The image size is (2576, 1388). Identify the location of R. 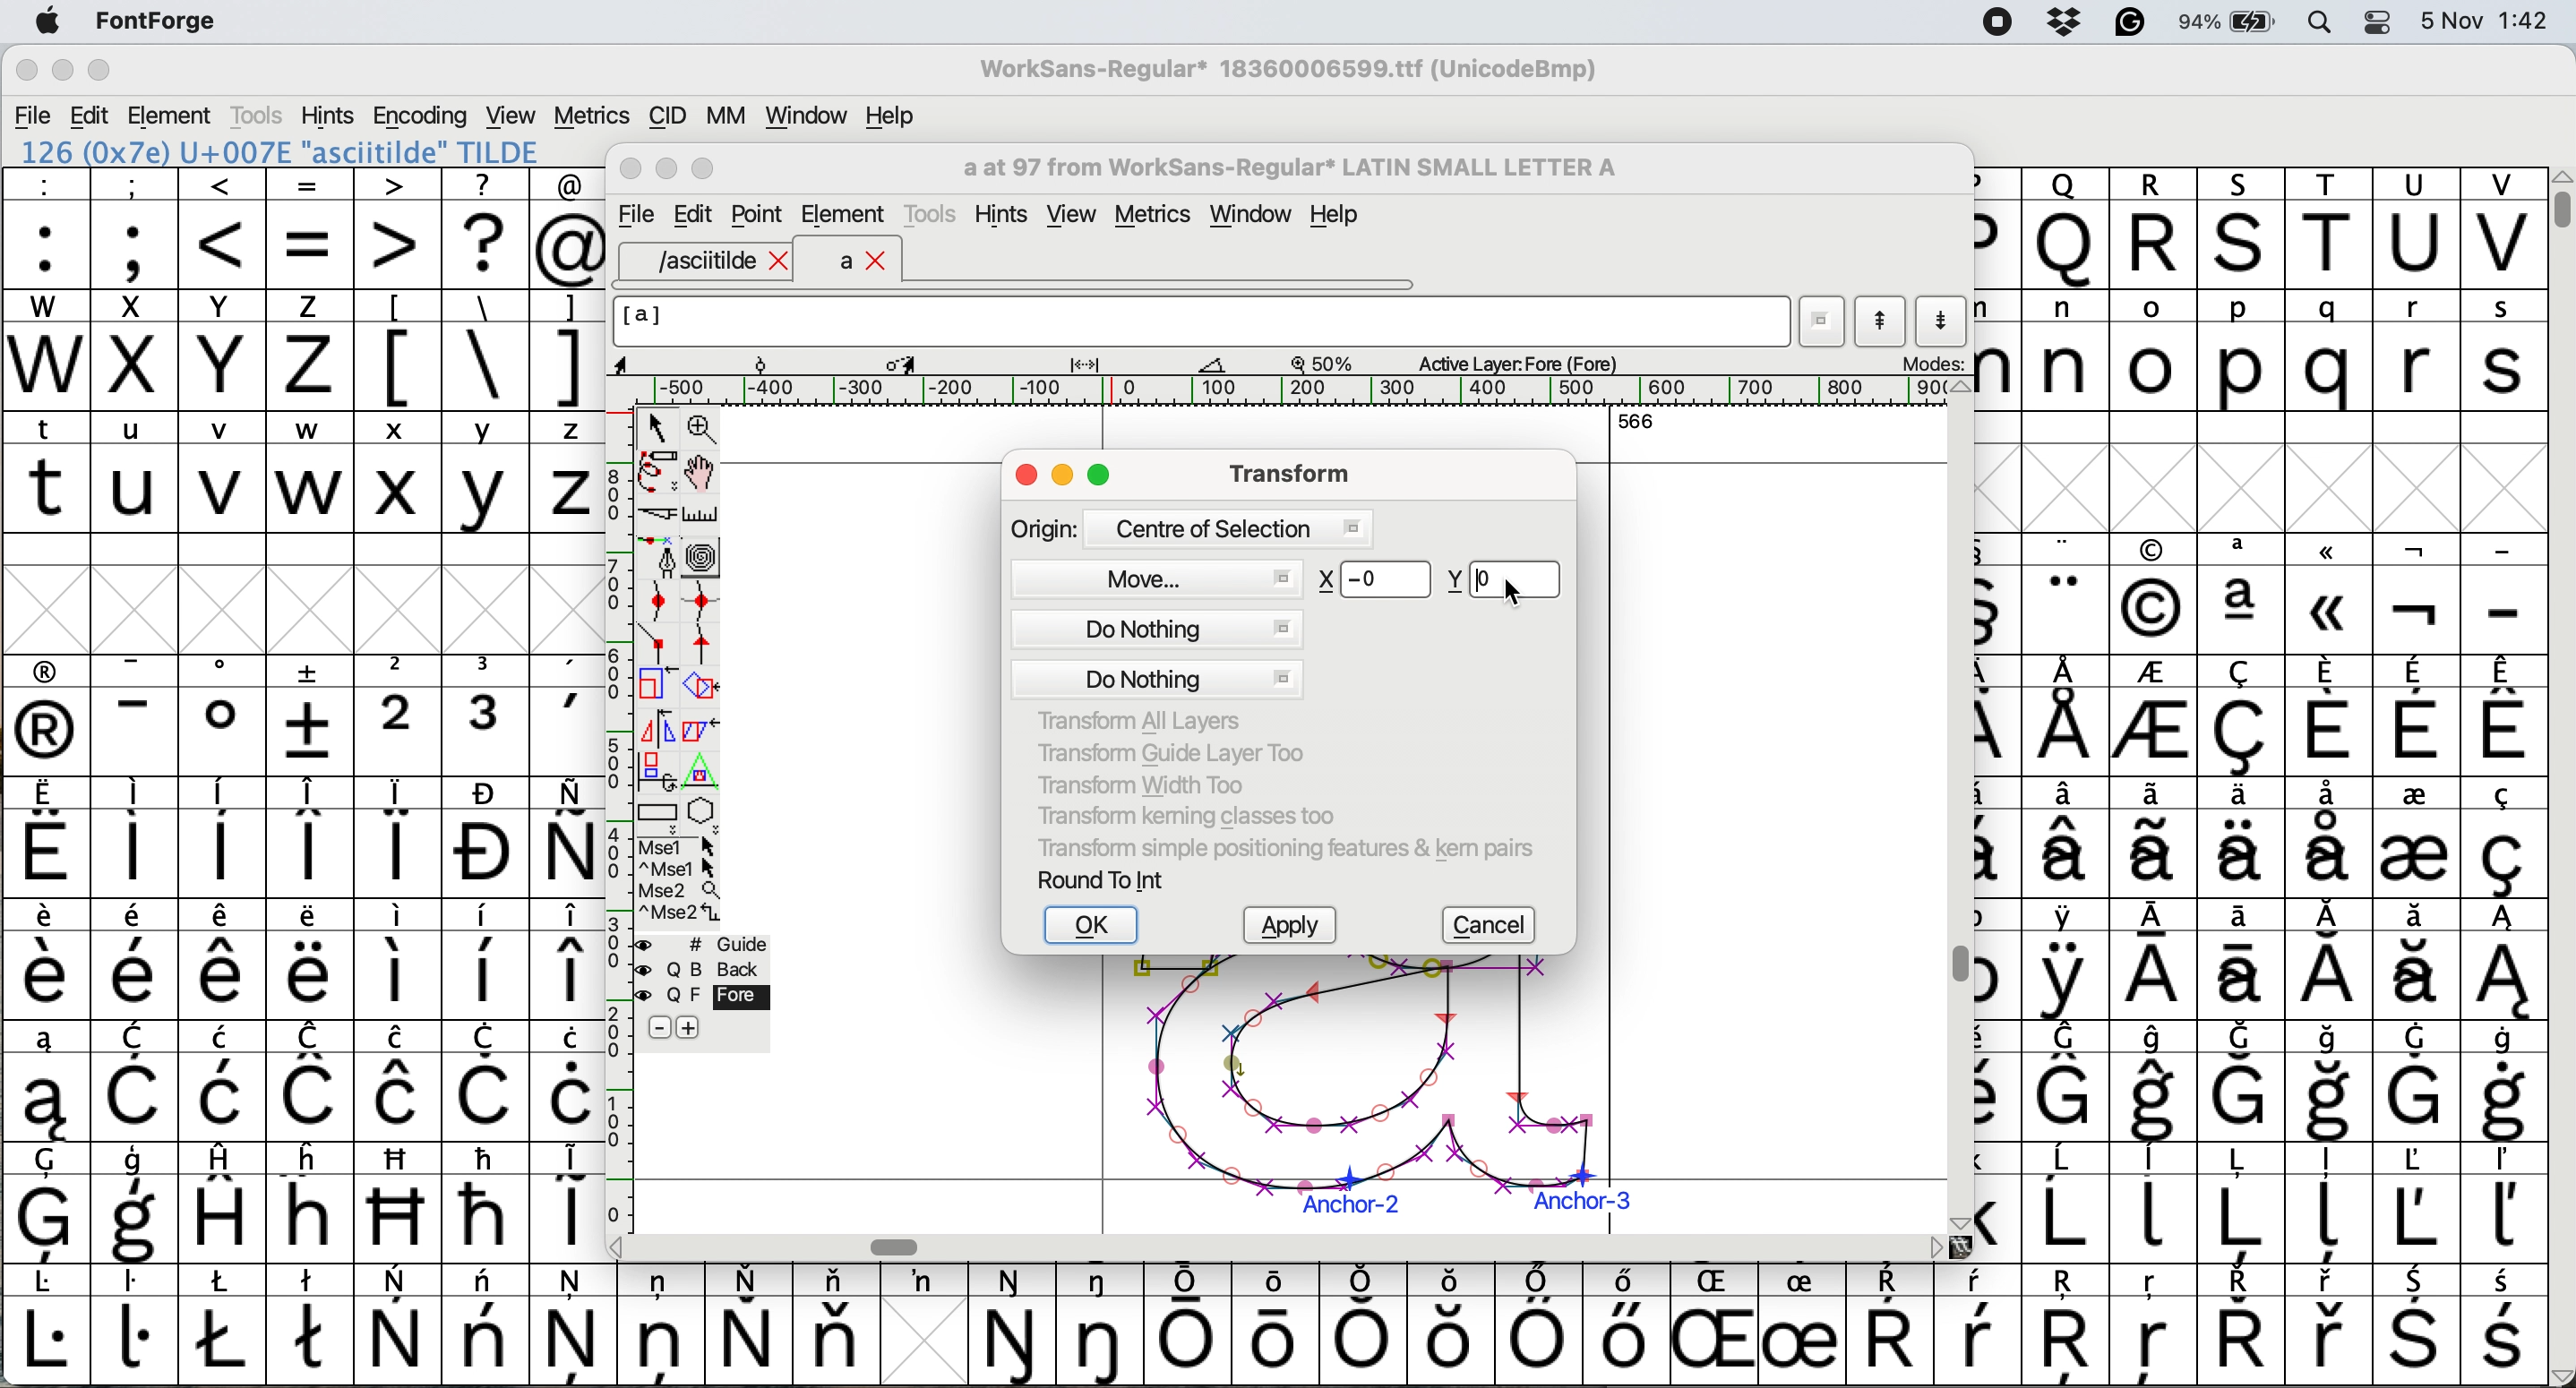
(2153, 229).